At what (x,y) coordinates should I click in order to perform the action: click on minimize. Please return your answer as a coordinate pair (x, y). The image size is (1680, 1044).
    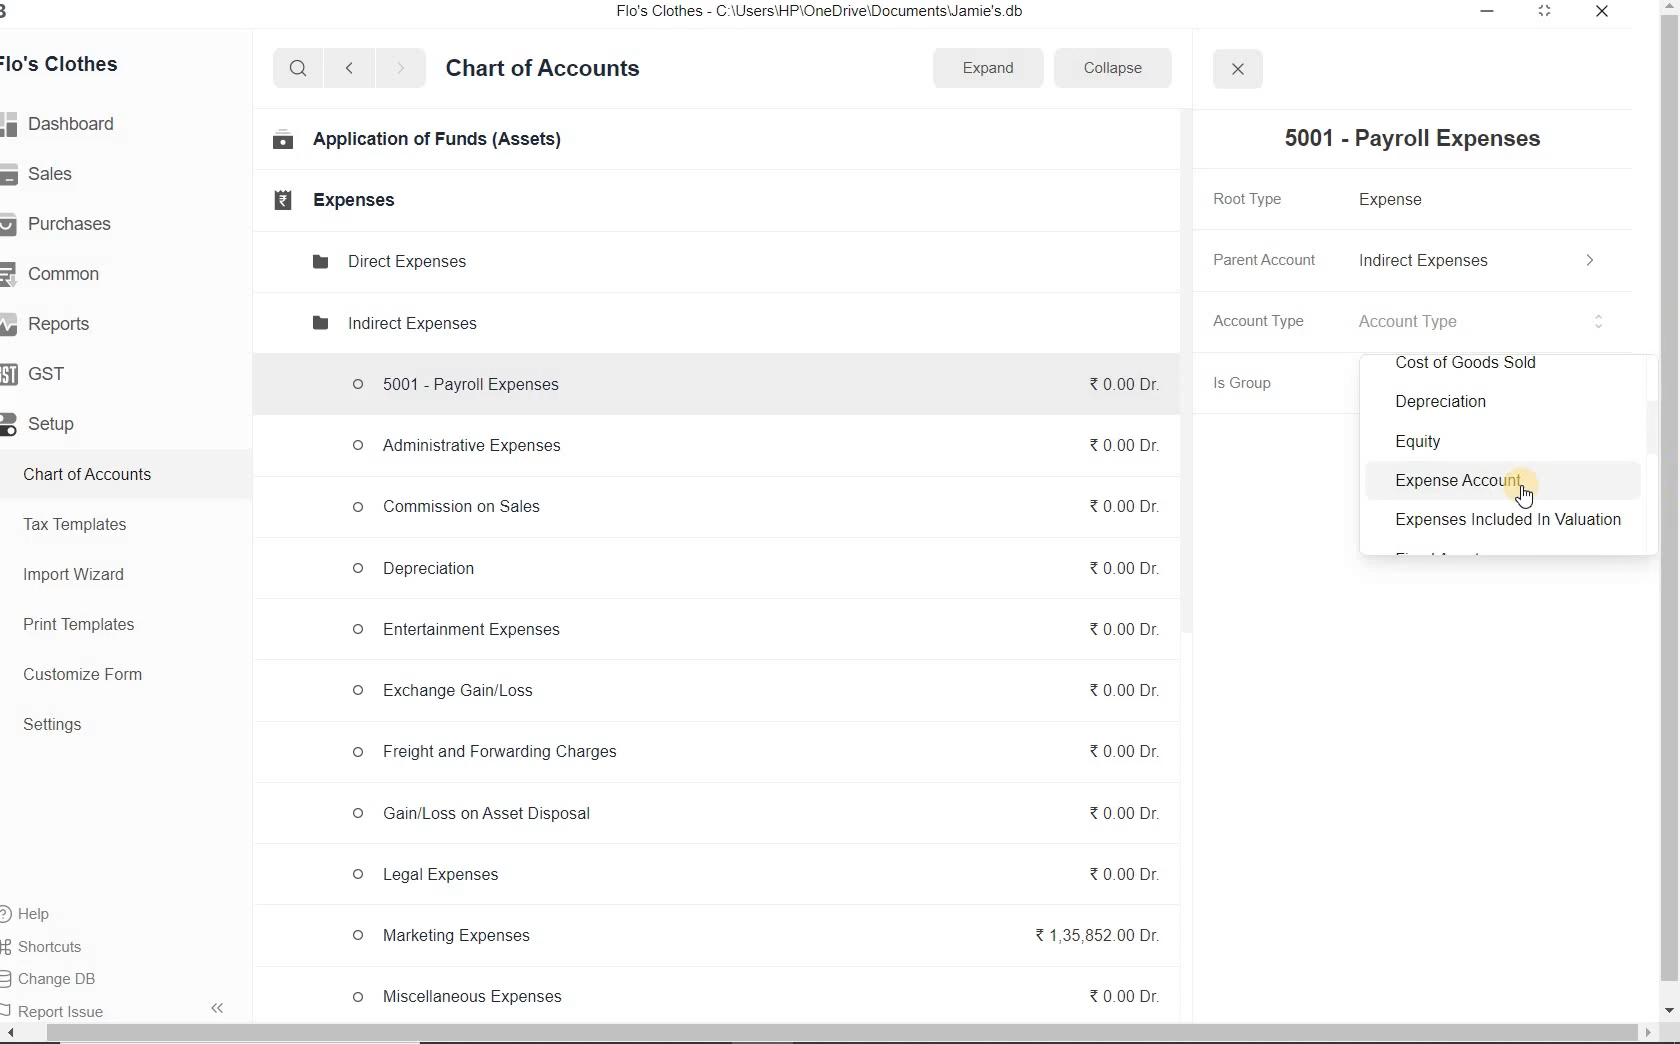
    Looking at the image, I should click on (1488, 13).